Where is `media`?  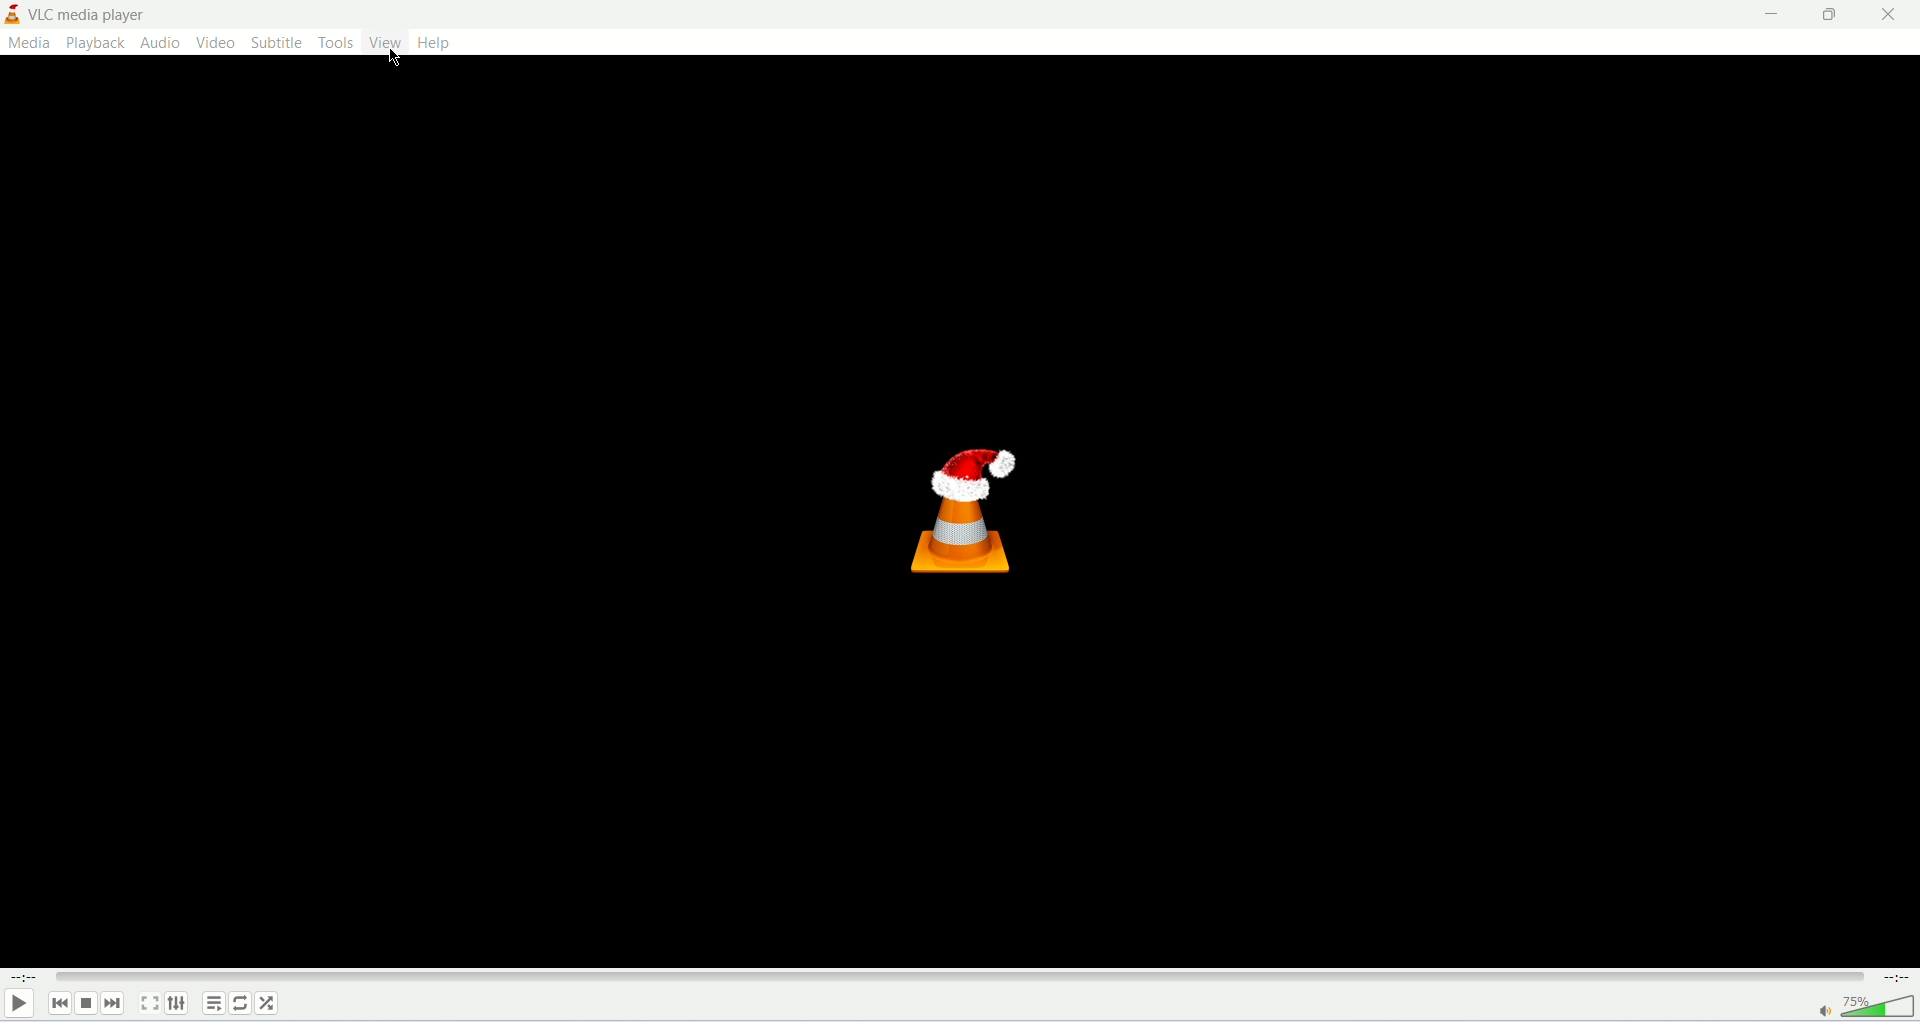
media is located at coordinates (28, 44).